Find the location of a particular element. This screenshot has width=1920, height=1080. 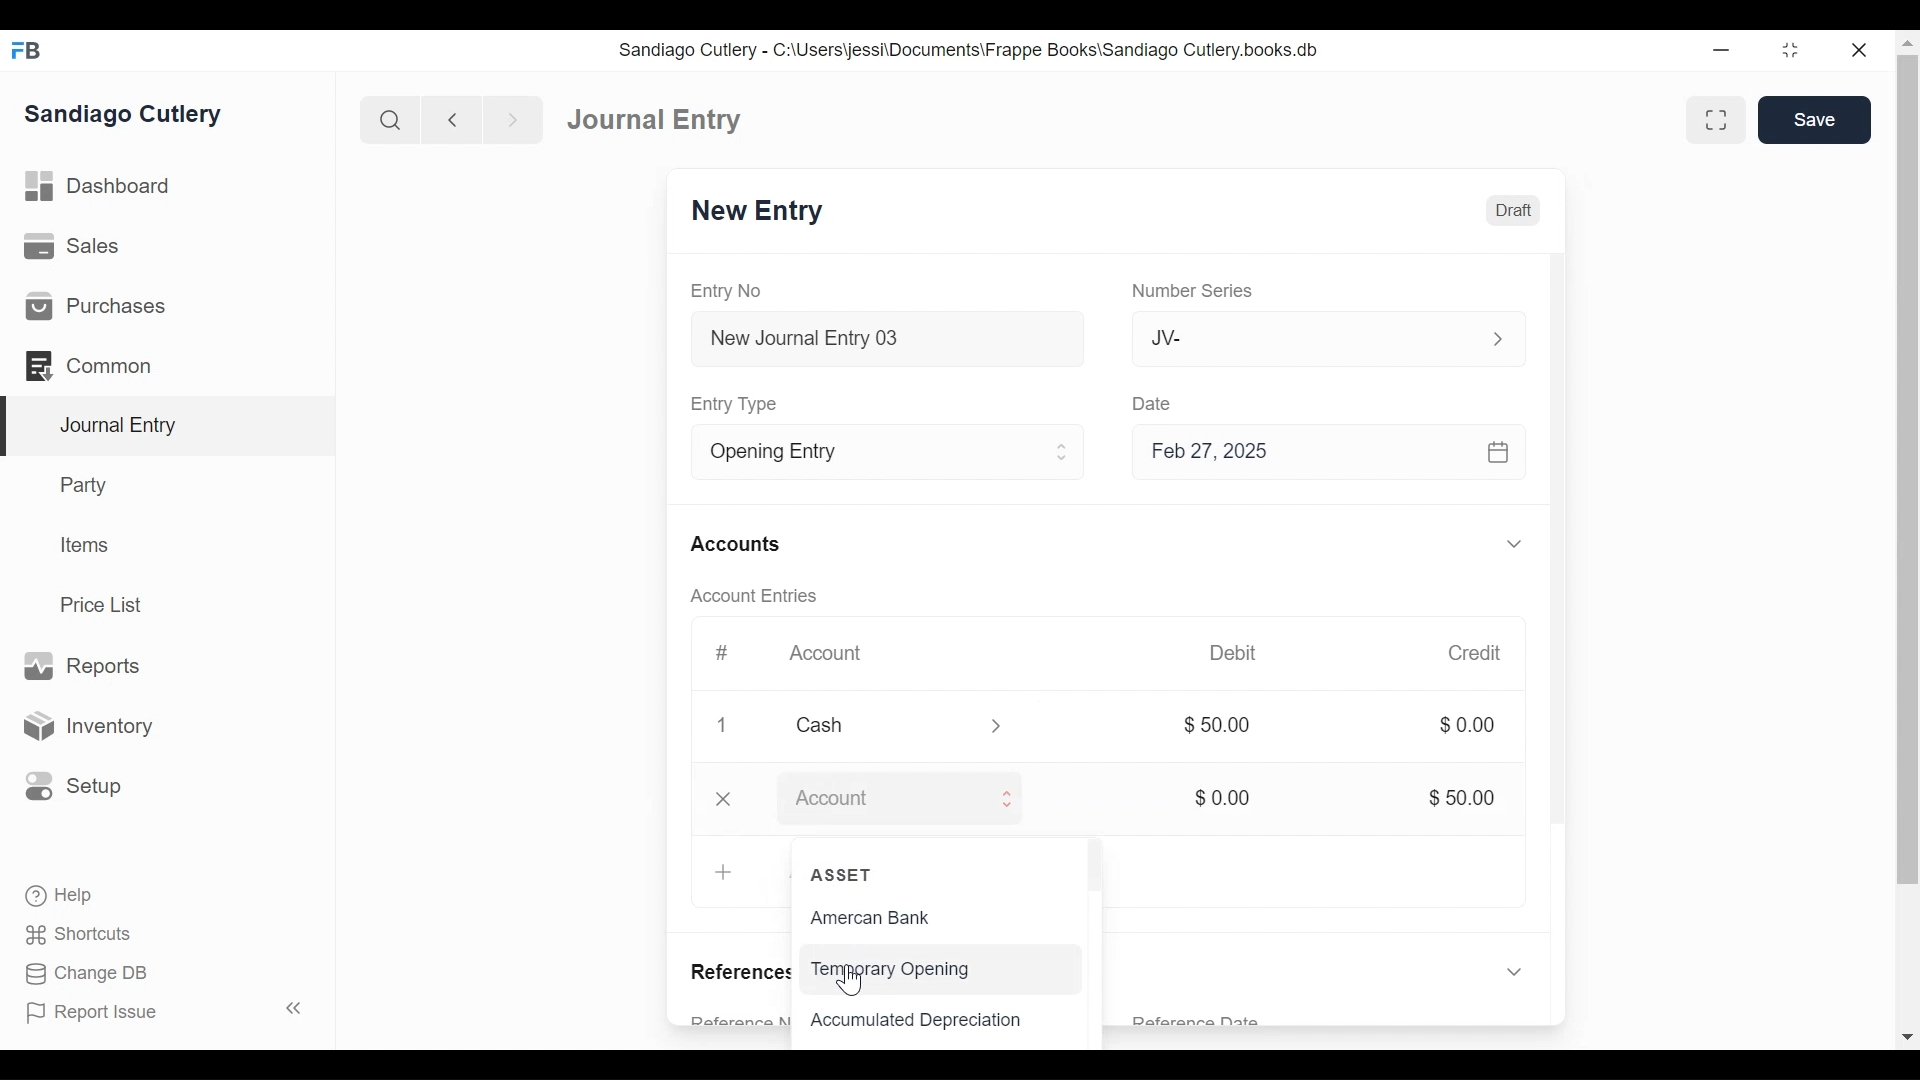

Debit is located at coordinates (1233, 651).